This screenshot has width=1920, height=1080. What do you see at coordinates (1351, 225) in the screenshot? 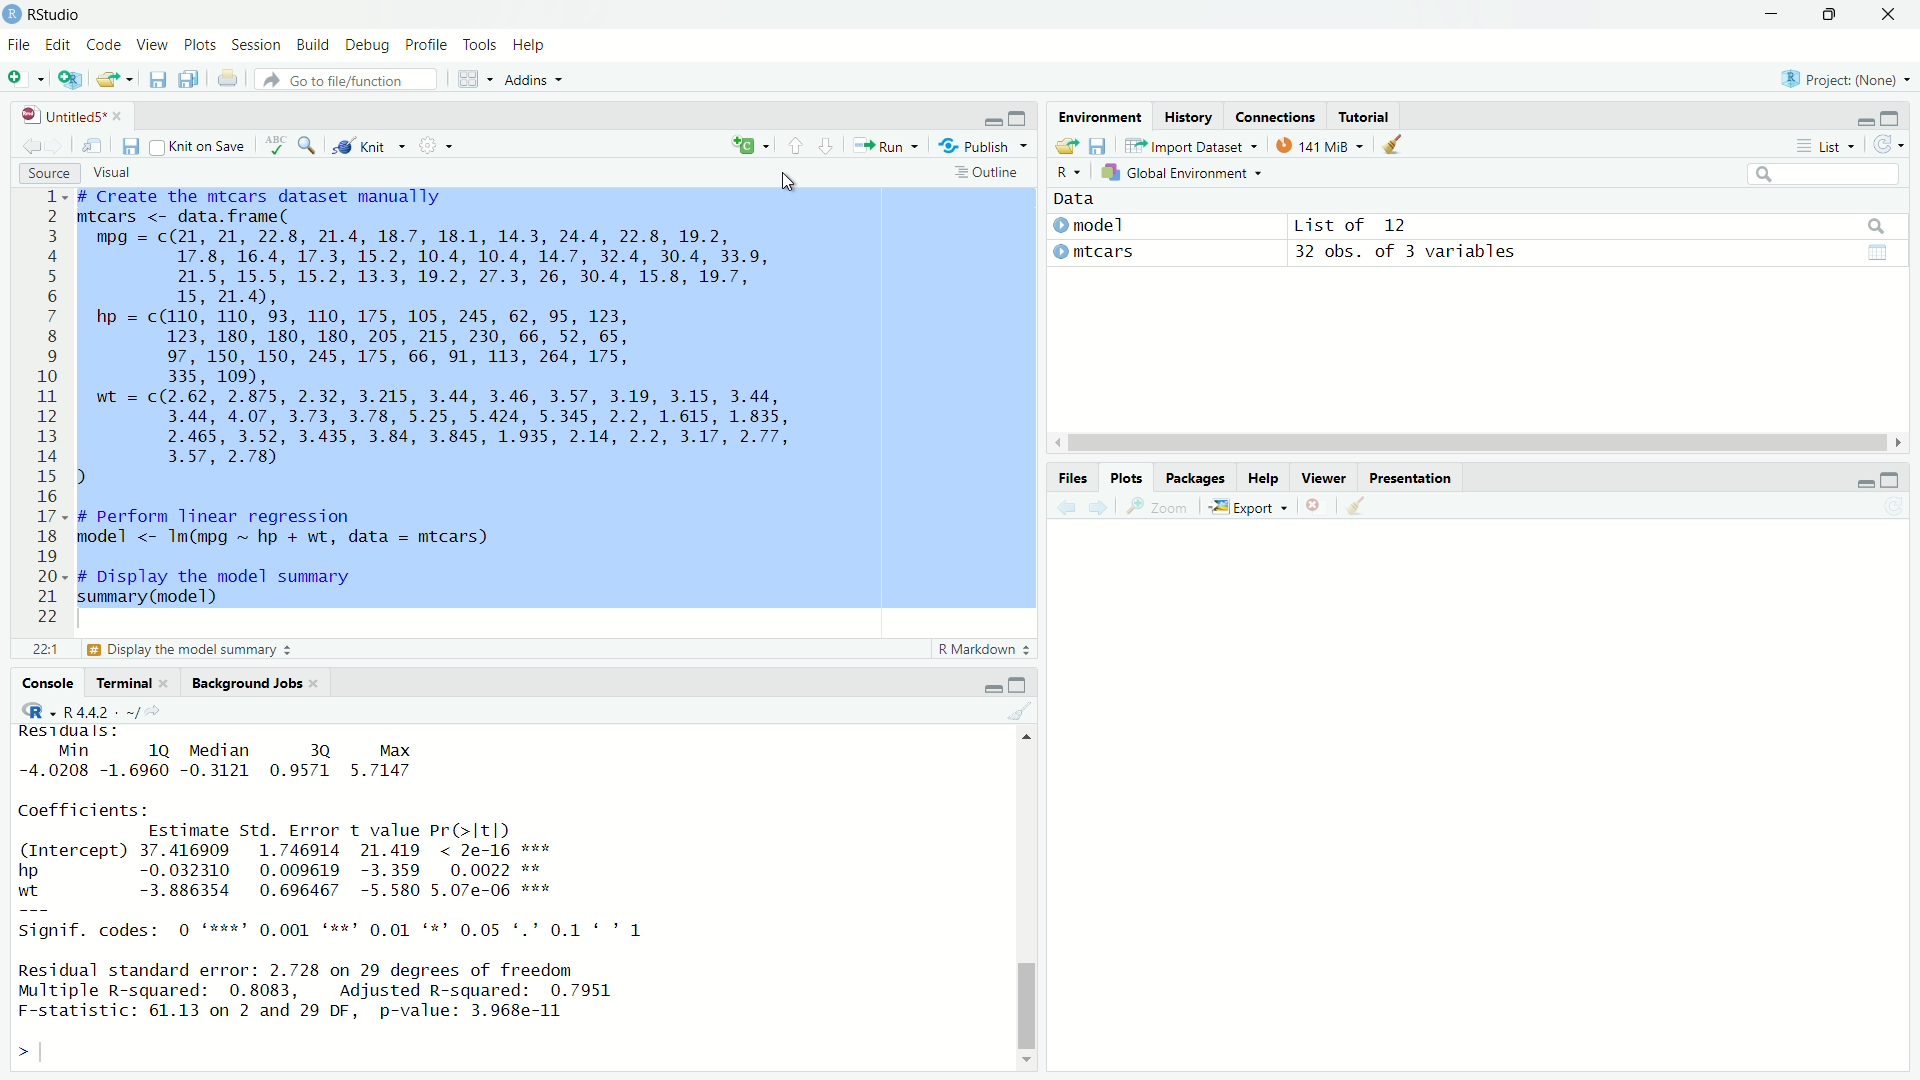
I see `List of 12` at bounding box center [1351, 225].